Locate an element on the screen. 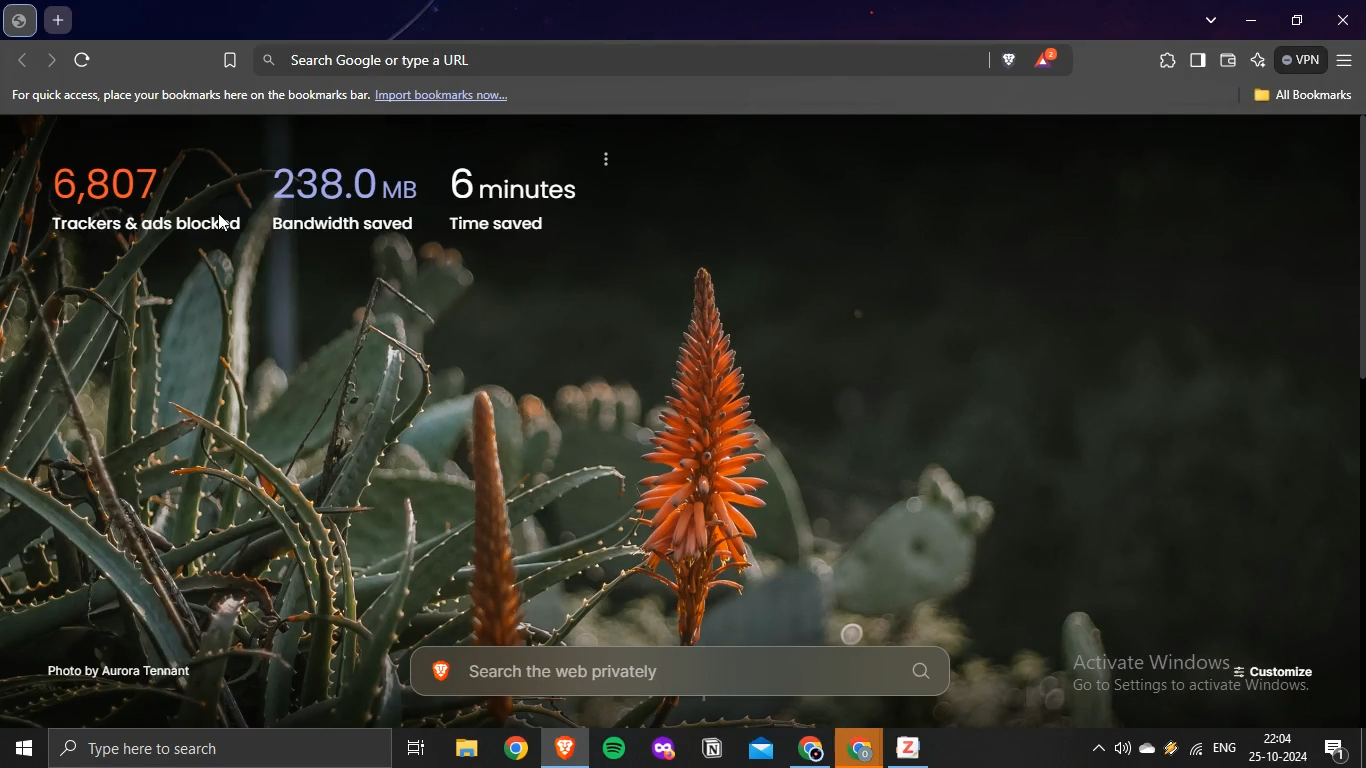 Image resolution: width=1366 pixels, height=768 pixels. mozilla firefox is located at coordinates (666, 751).